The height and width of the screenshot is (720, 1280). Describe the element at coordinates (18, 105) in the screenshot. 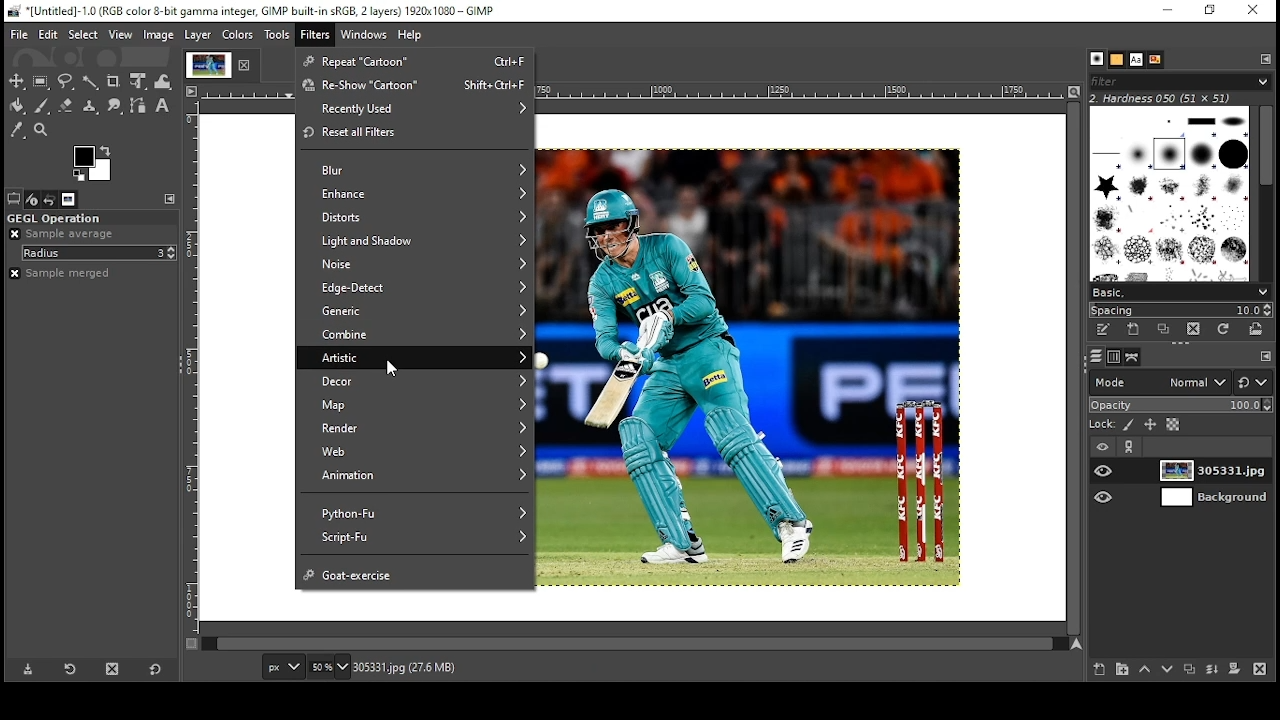

I see `paint bucket tool` at that location.